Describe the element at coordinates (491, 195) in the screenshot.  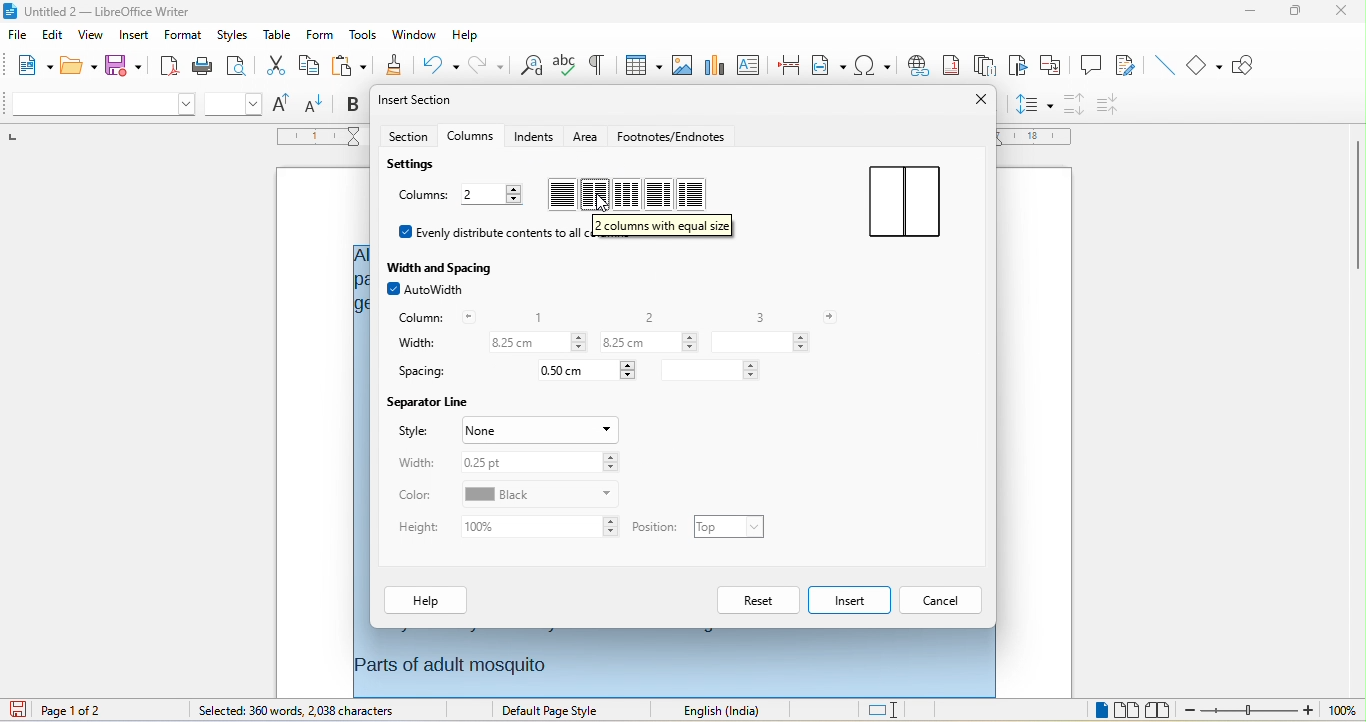
I see `number of columns` at that location.